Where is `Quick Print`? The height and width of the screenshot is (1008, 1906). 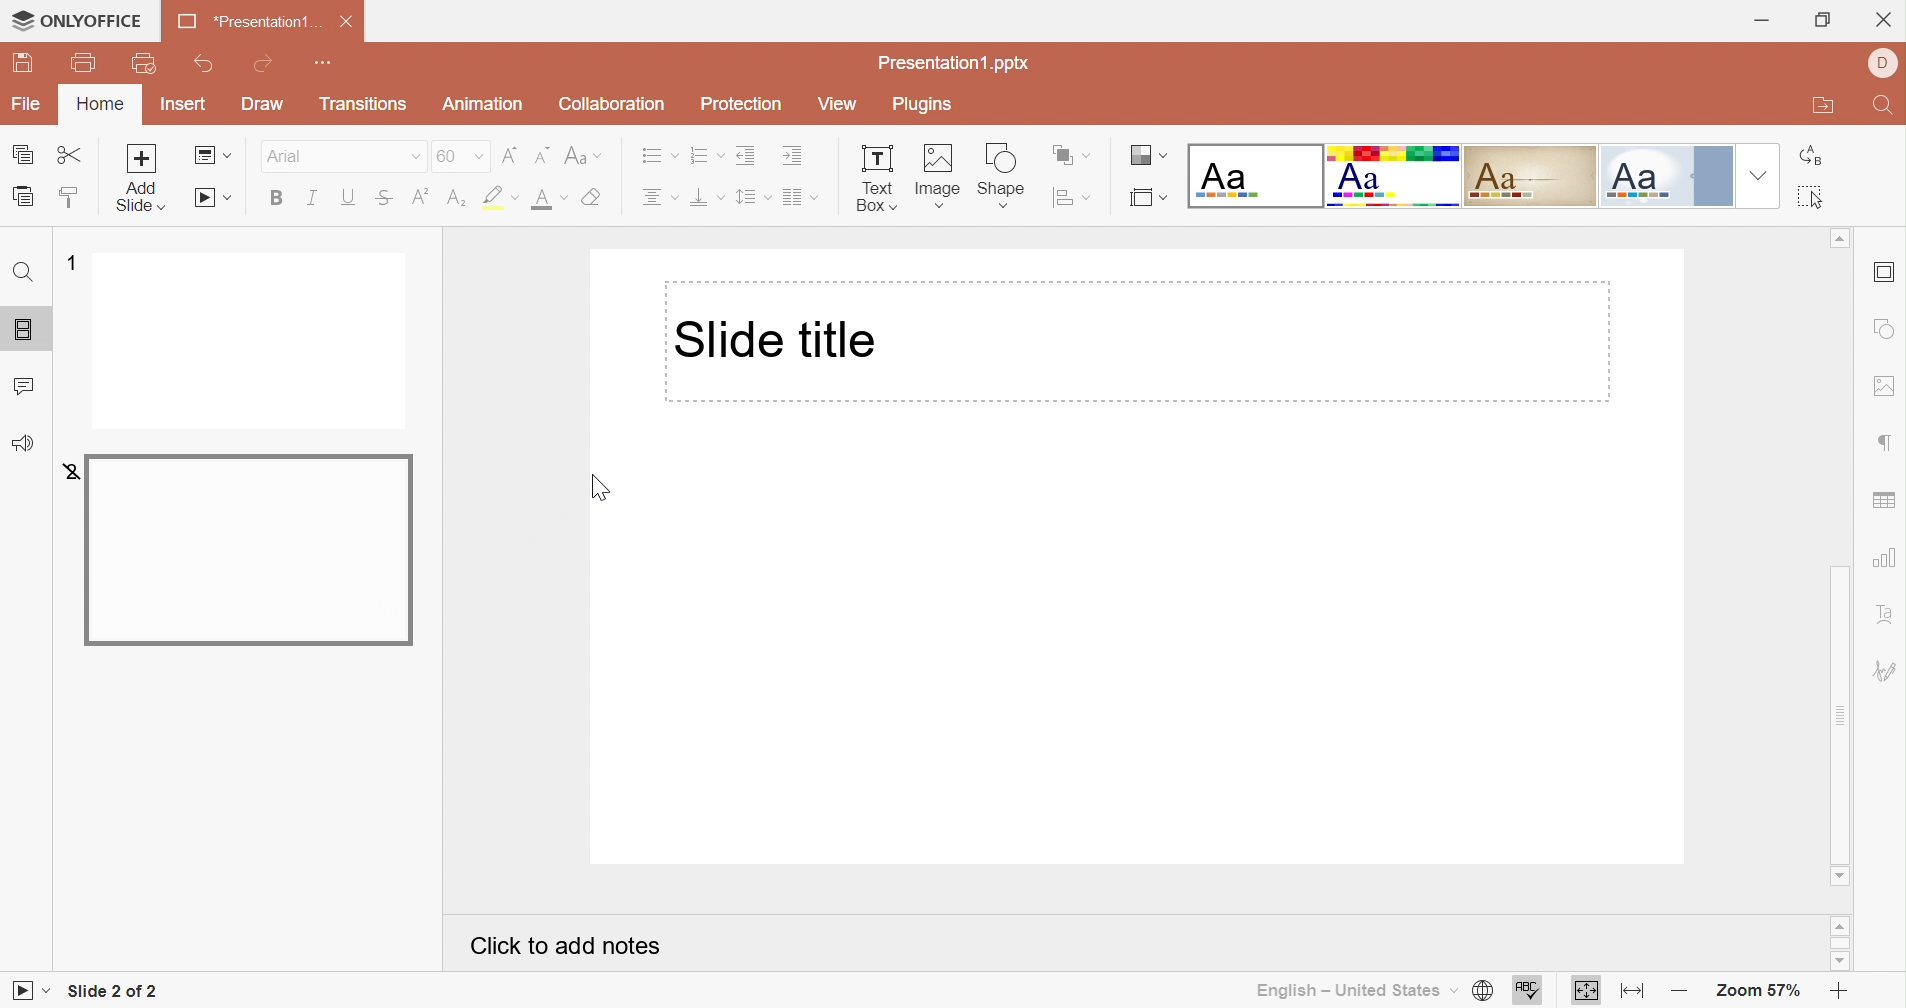 Quick Print is located at coordinates (144, 63).